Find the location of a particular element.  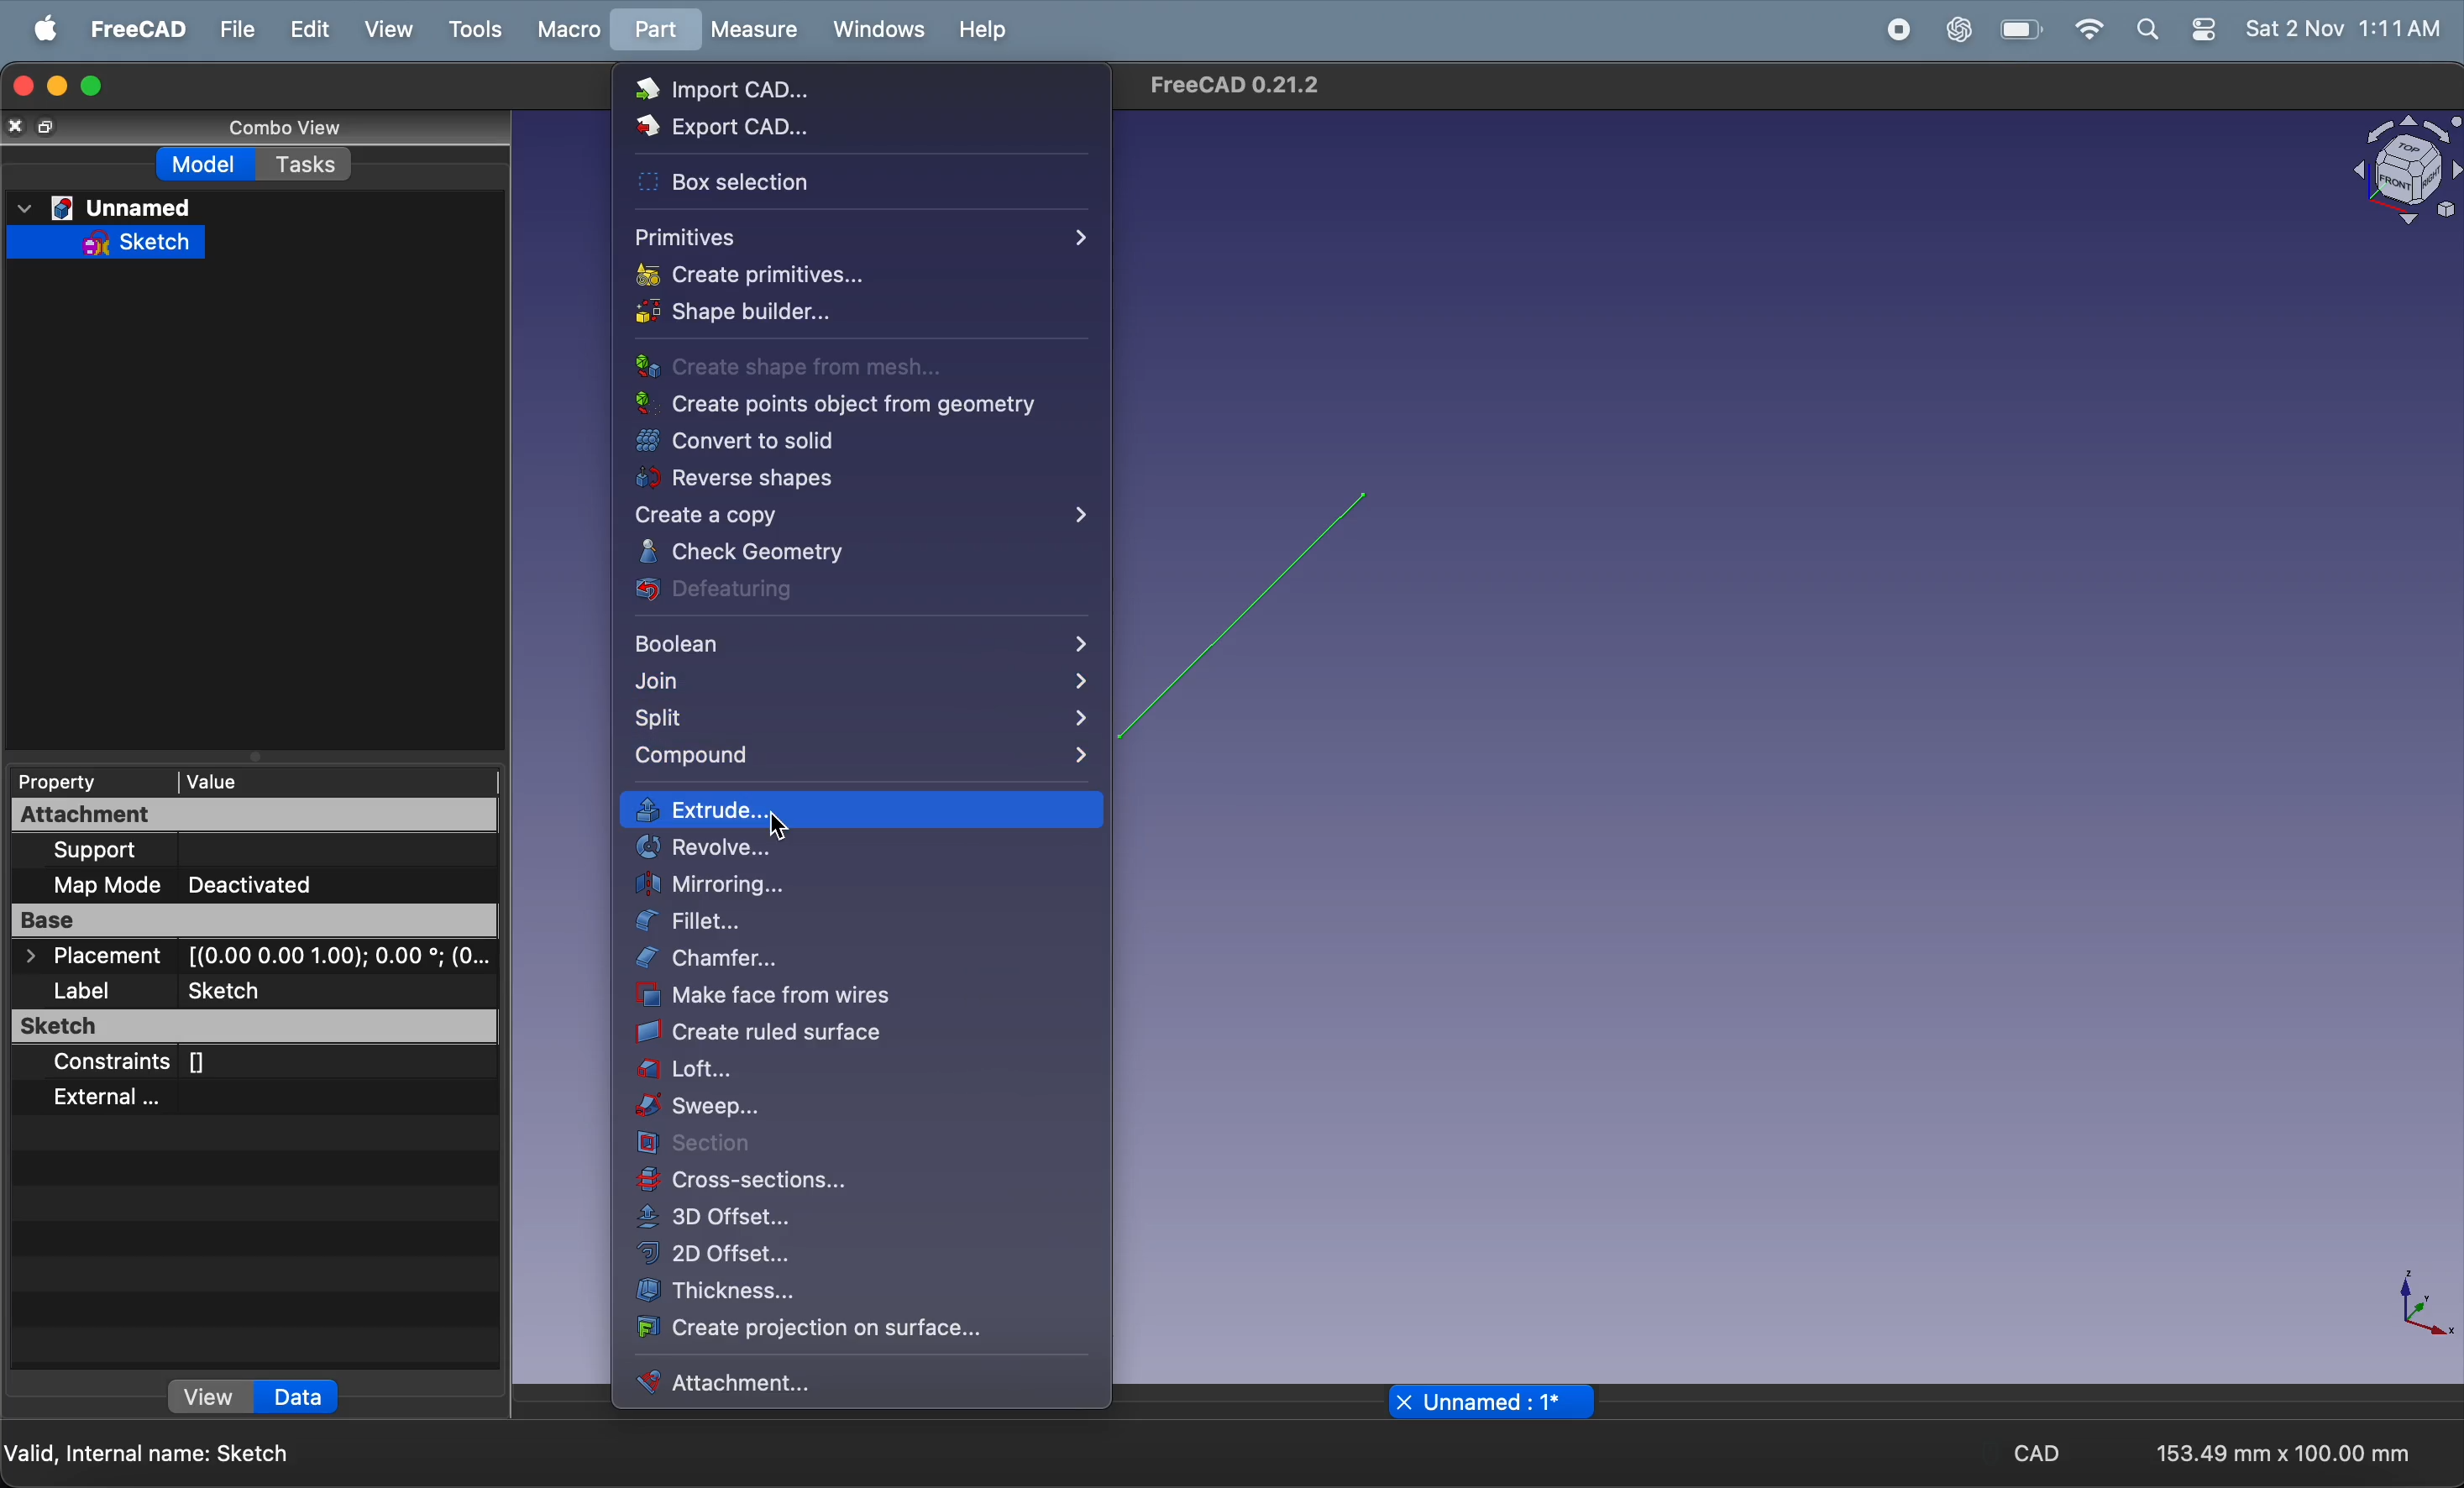

fillet... is located at coordinates (826, 920).